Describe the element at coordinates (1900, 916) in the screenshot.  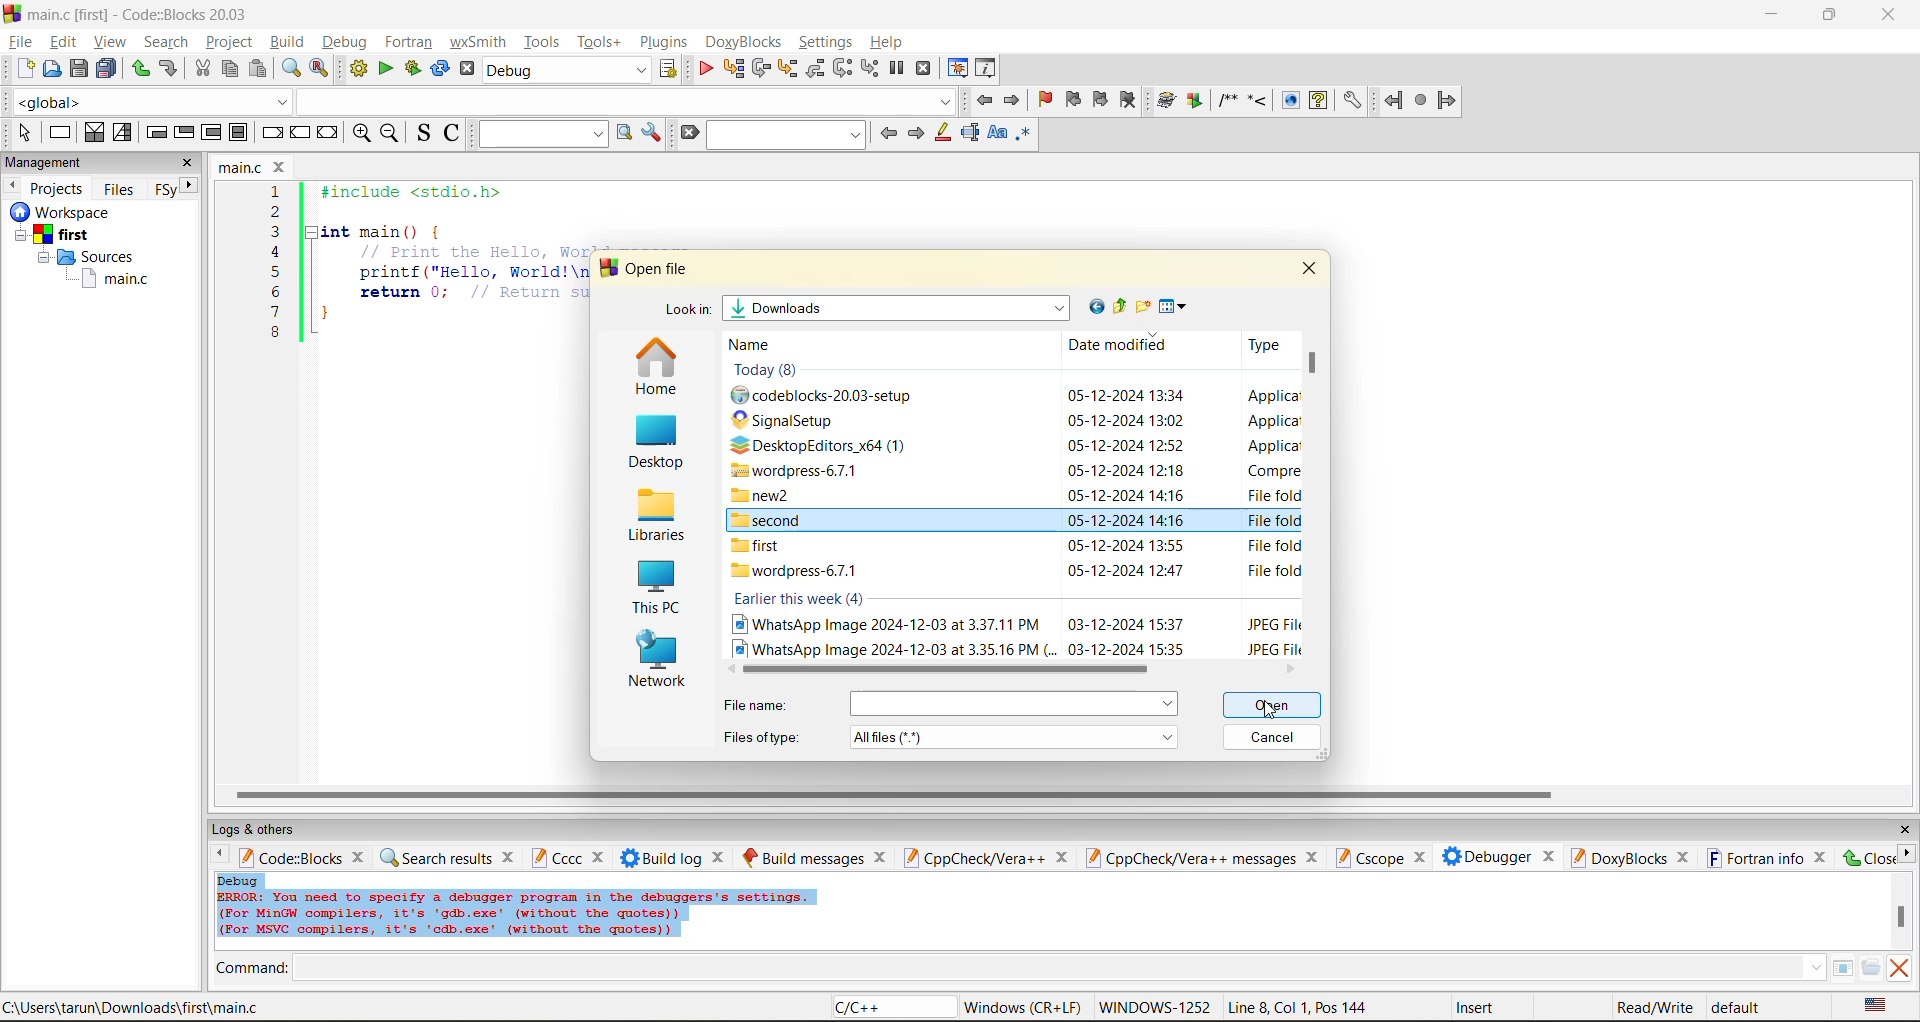
I see `vertical scroll bar` at that location.